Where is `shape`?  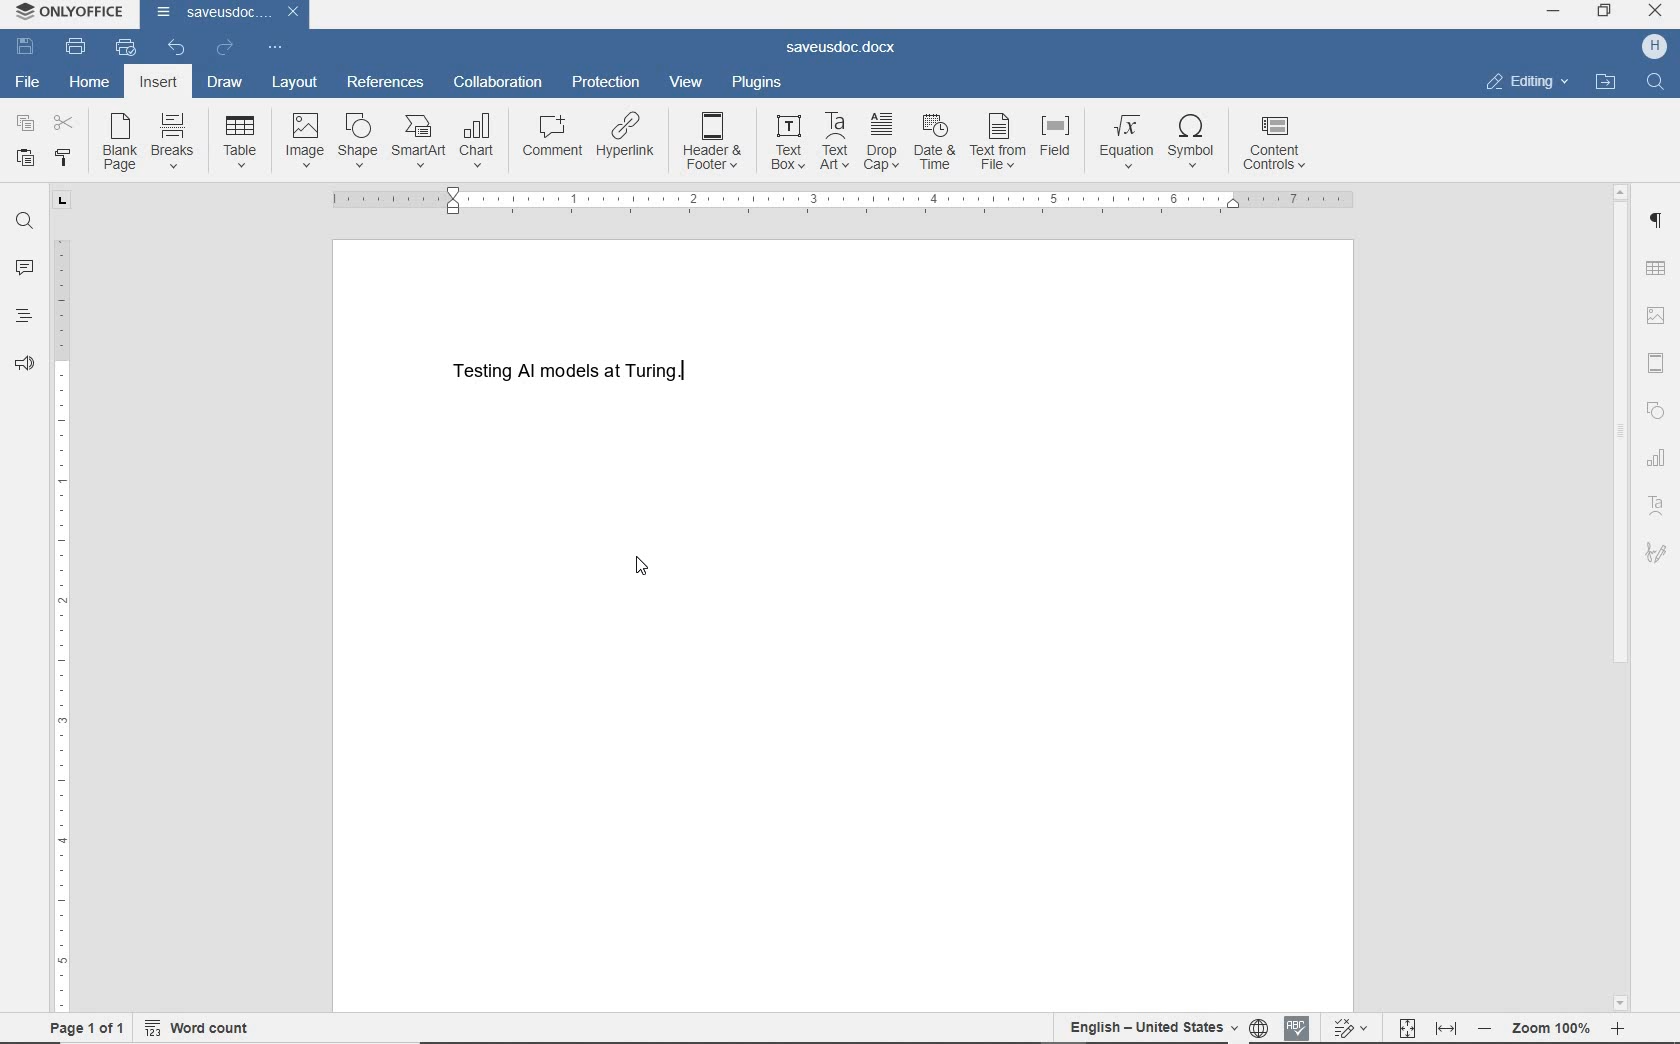 shape is located at coordinates (1658, 414).